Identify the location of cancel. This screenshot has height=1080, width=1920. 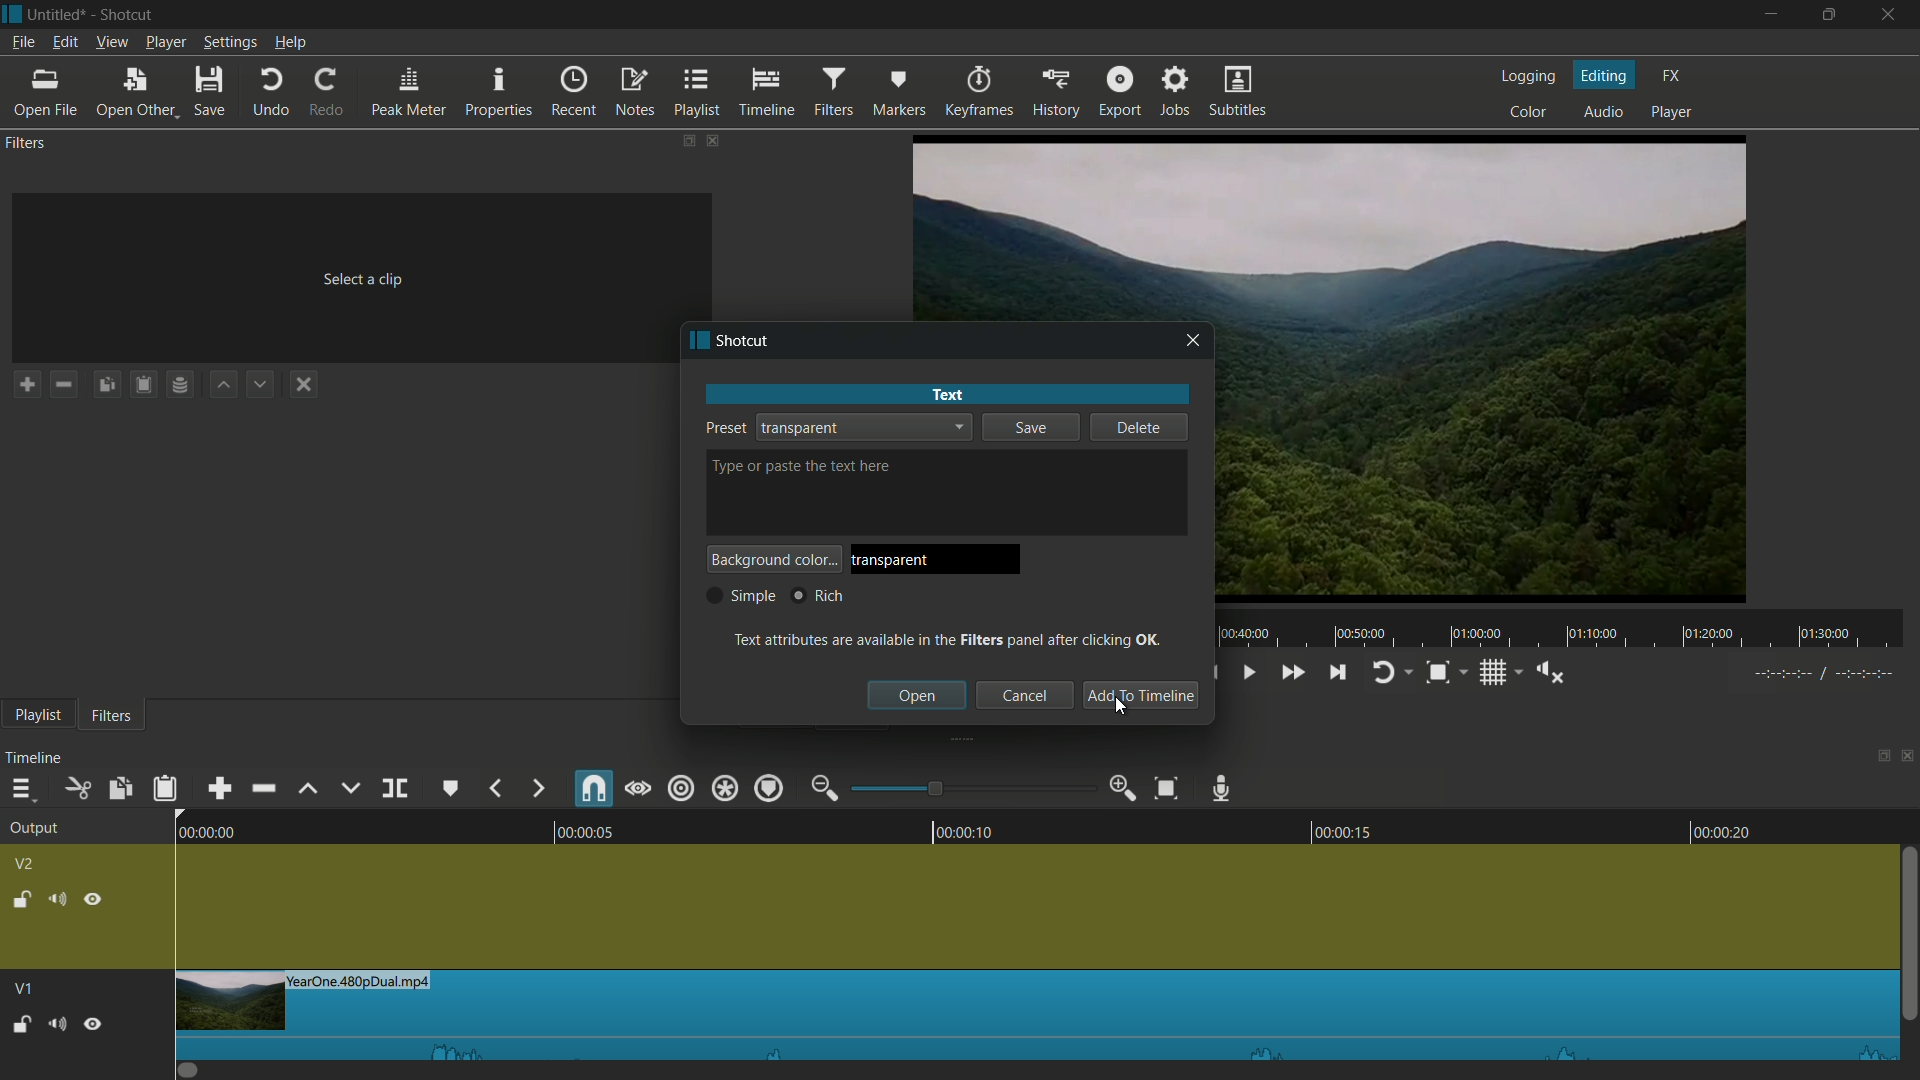
(1024, 696).